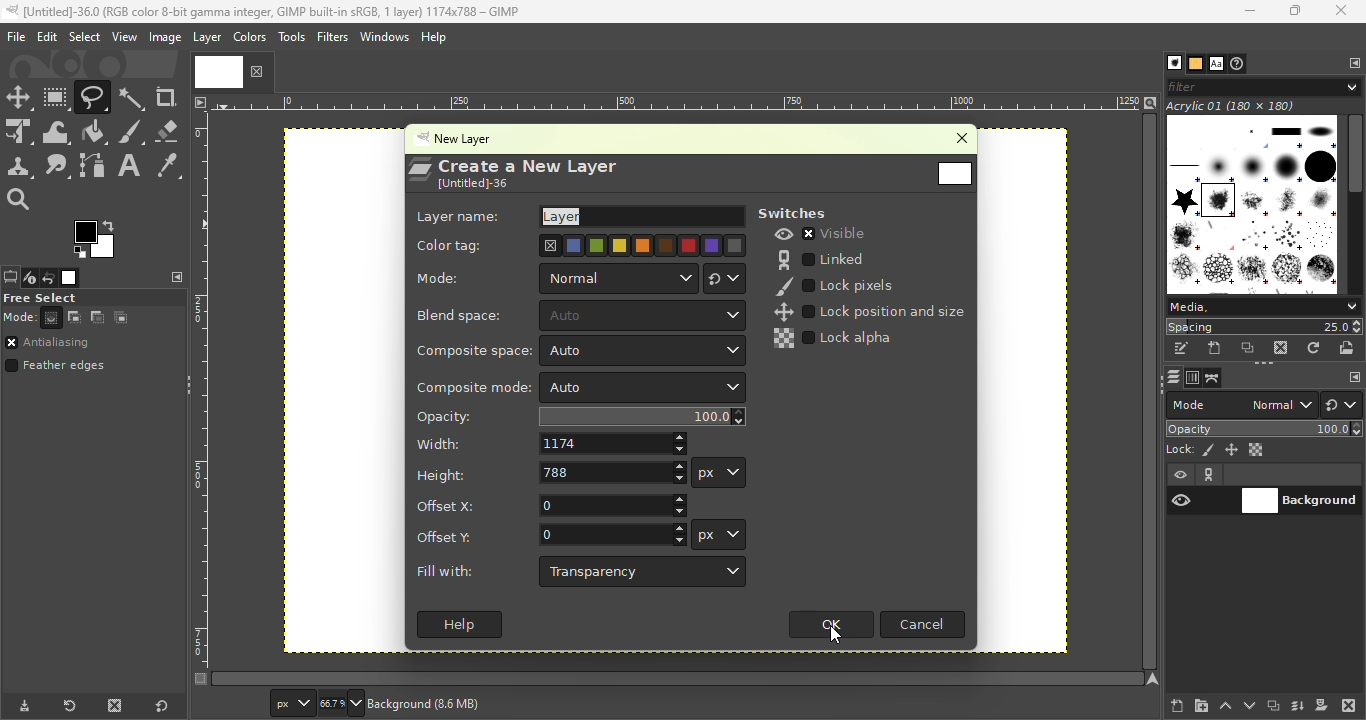  Describe the element at coordinates (1257, 449) in the screenshot. I see `Lock alpha channel` at that location.